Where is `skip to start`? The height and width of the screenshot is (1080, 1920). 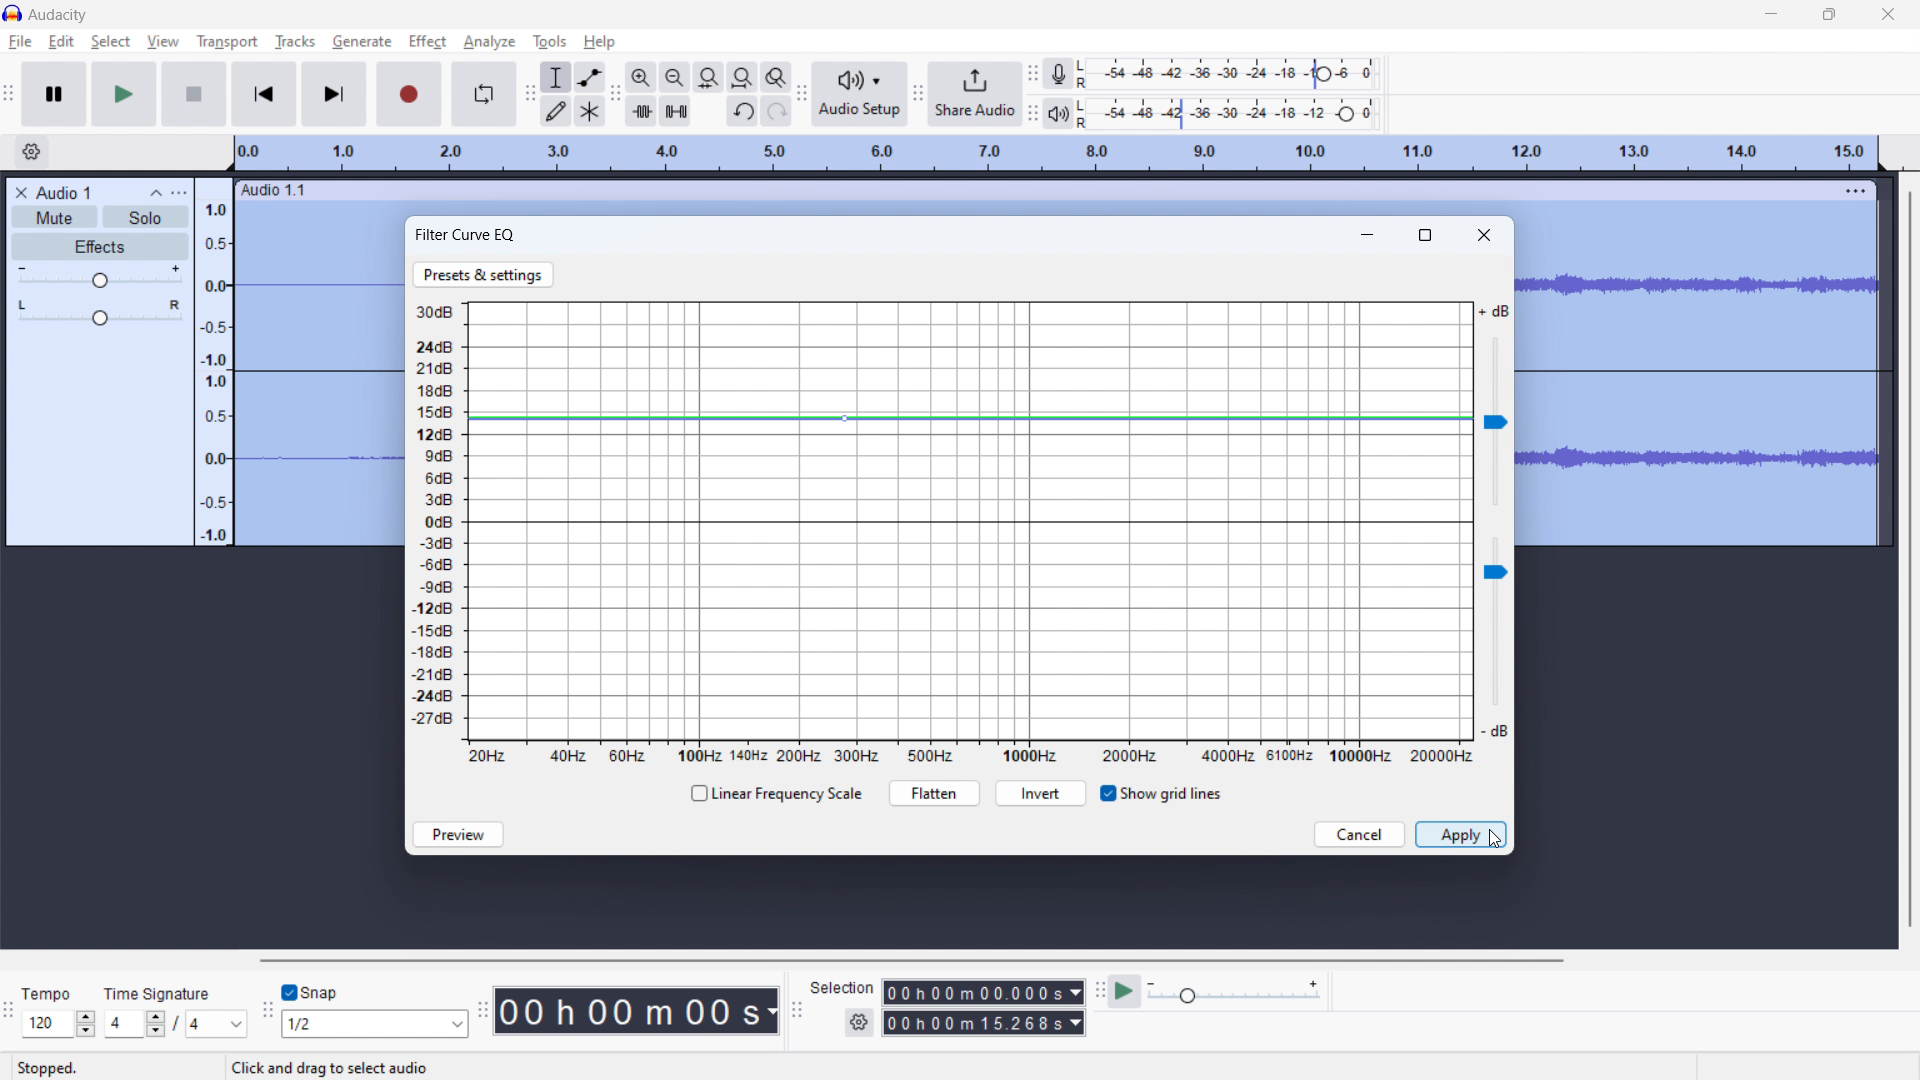
skip to start is located at coordinates (264, 94).